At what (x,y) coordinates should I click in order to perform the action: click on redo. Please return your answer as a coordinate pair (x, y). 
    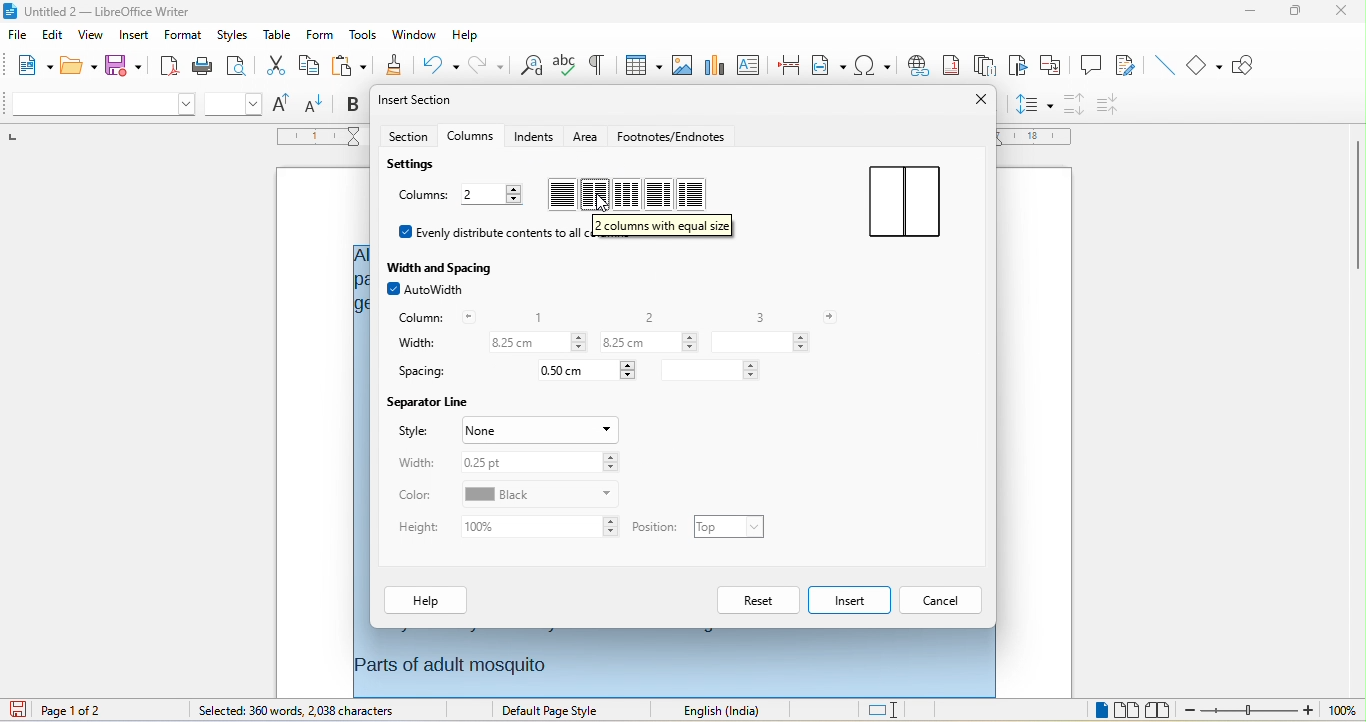
    Looking at the image, I should click on (485, 64).